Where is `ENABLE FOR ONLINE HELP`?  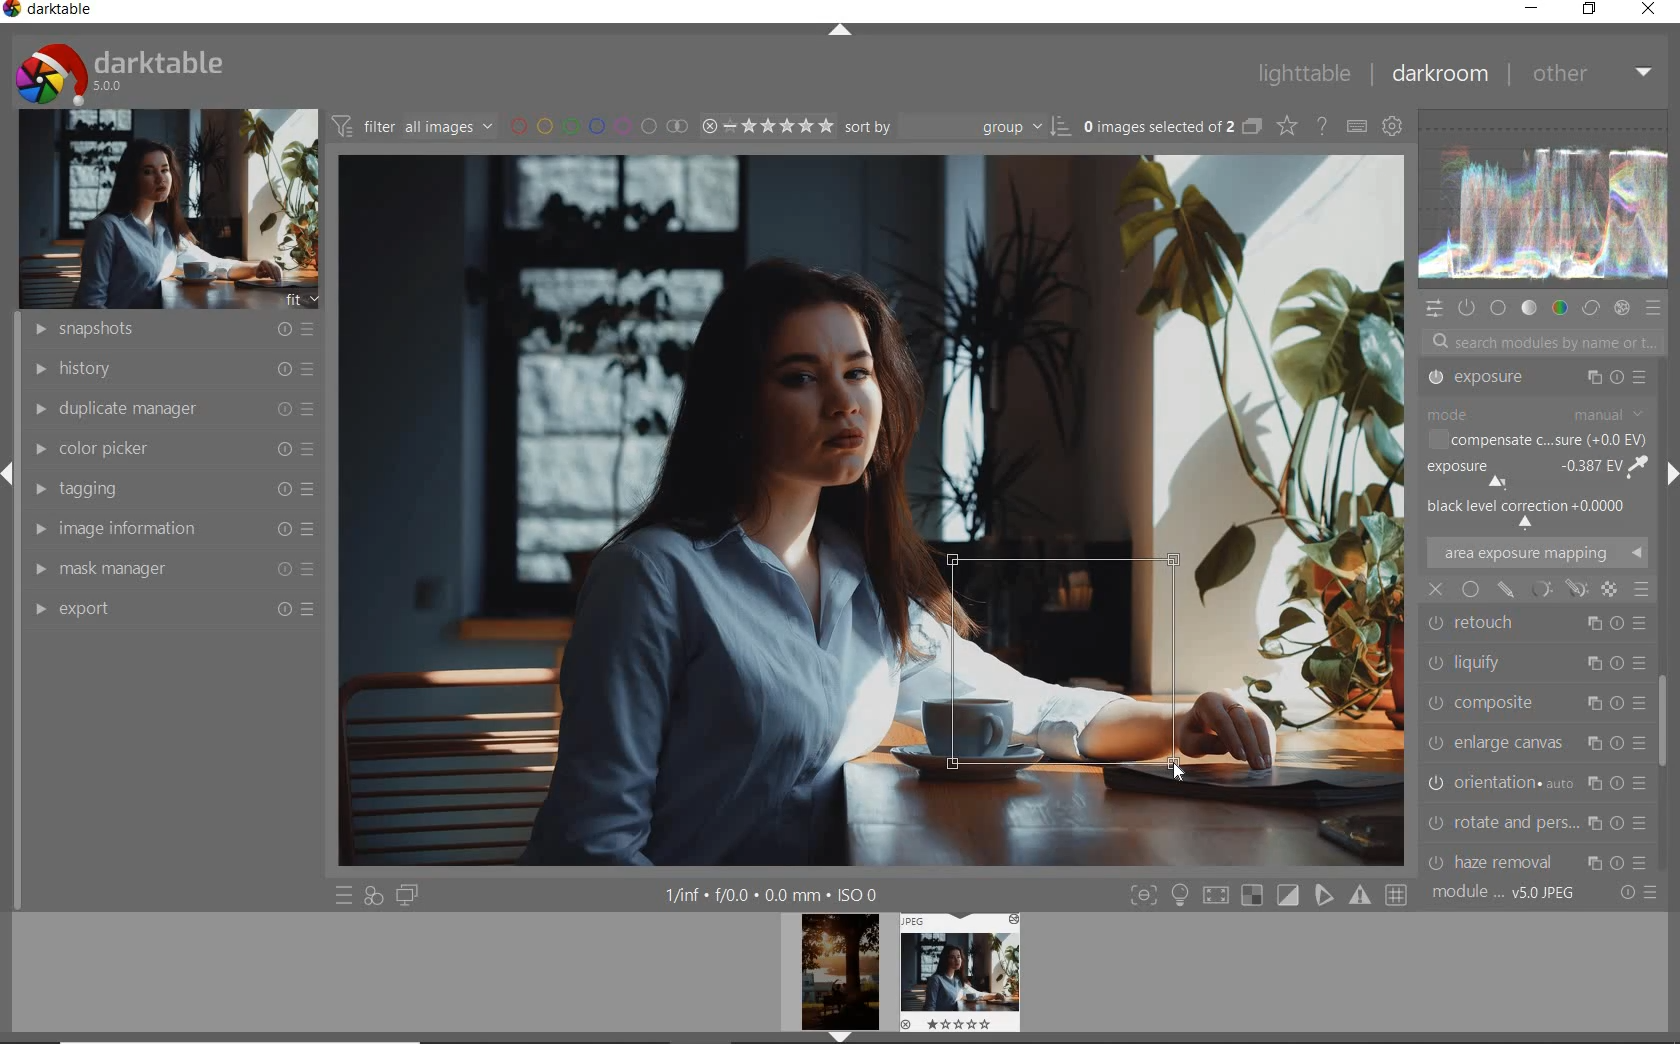
ENABLE FOR ONLINE HELP is located at coordinates (1322, 126).